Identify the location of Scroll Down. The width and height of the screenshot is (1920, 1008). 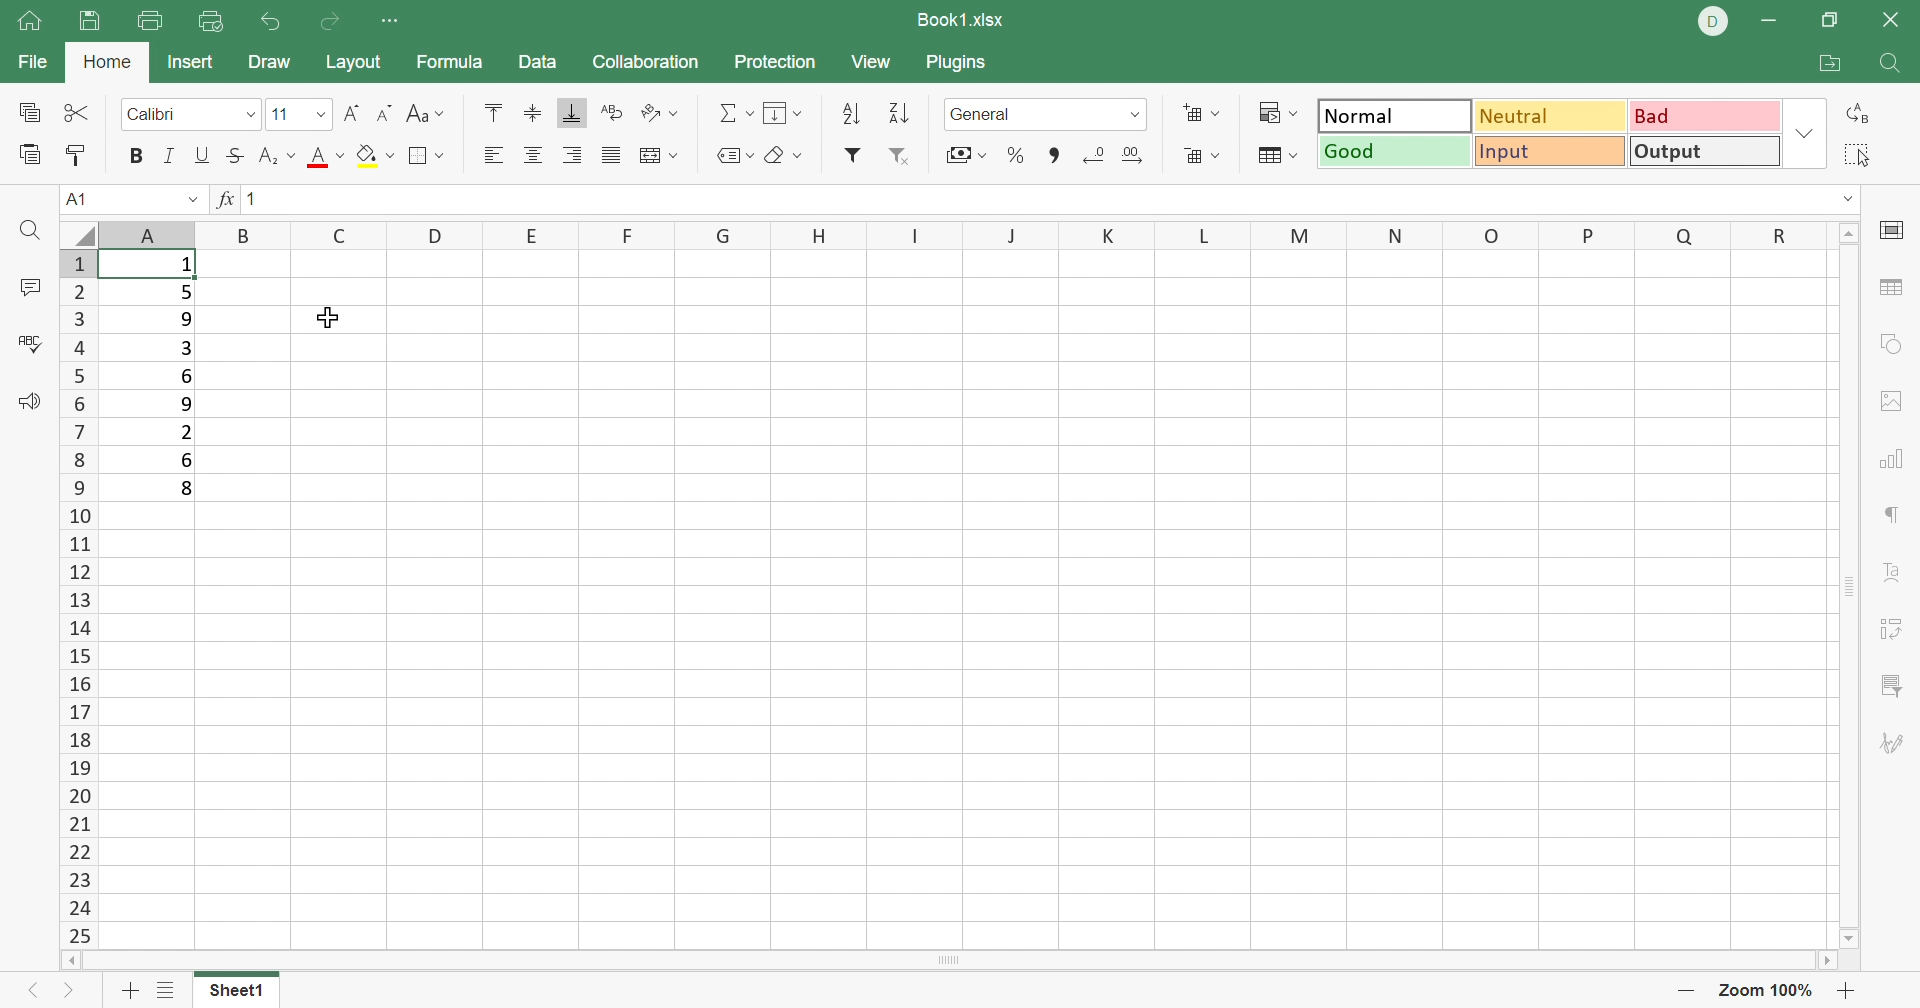
(1847, 938).